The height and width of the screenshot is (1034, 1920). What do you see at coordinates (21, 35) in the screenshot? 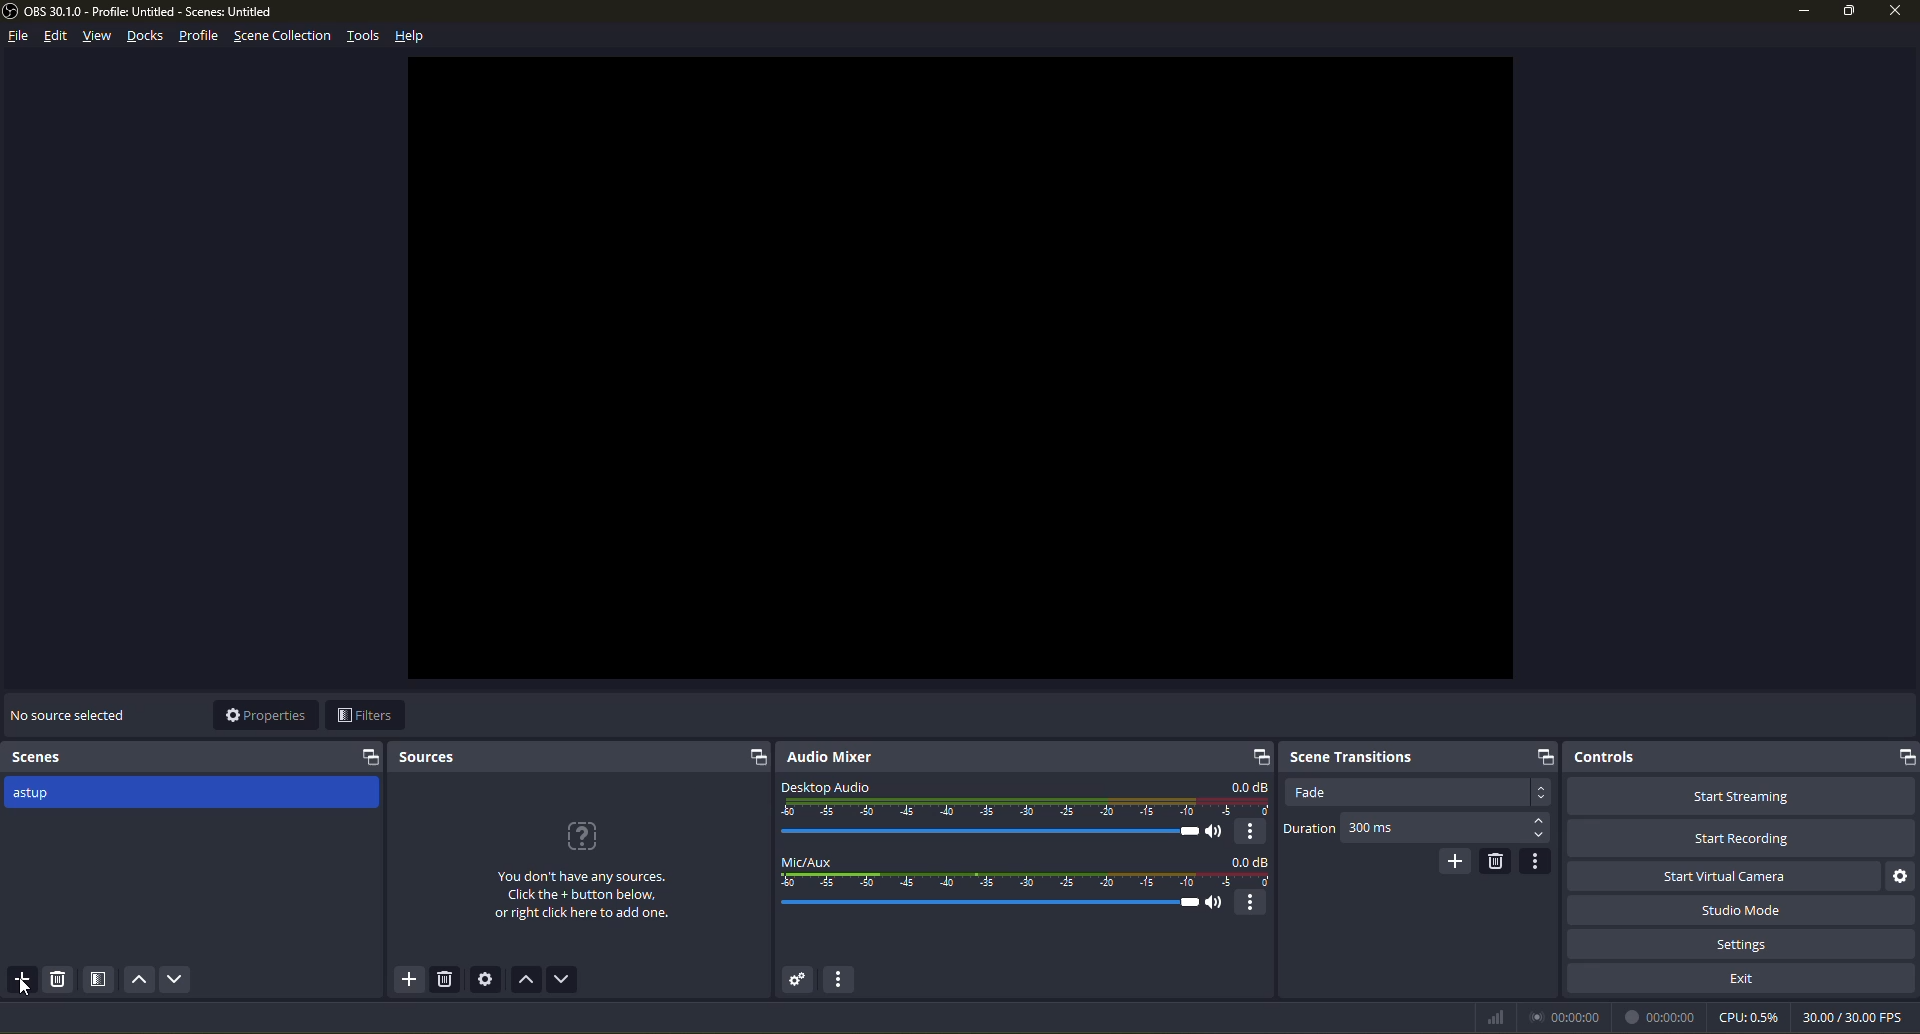
I see `file` at bounding box center [21, 35].